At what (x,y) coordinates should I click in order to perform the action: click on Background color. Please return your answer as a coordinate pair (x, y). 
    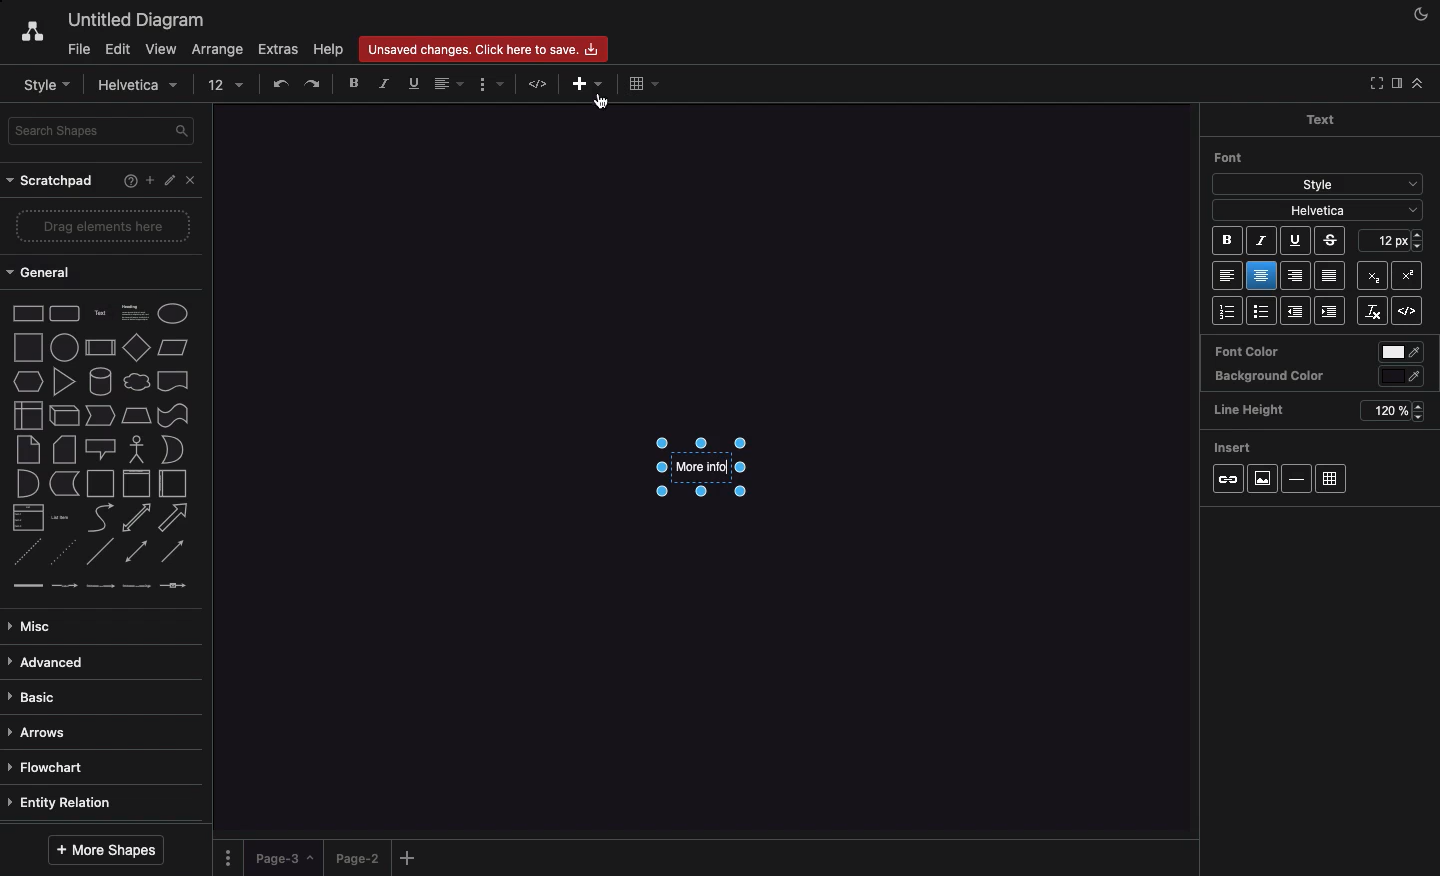
    Looking at the image, I should click on (1270, 377).